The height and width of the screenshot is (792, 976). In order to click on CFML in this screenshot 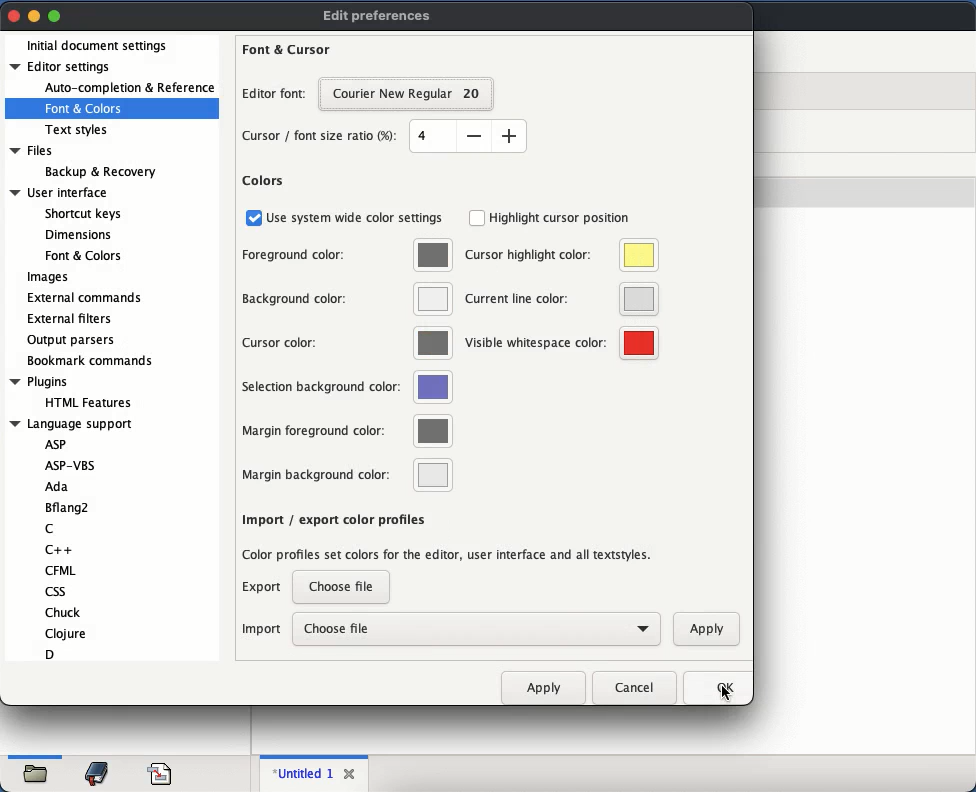, I will do `click(60, 569)`.